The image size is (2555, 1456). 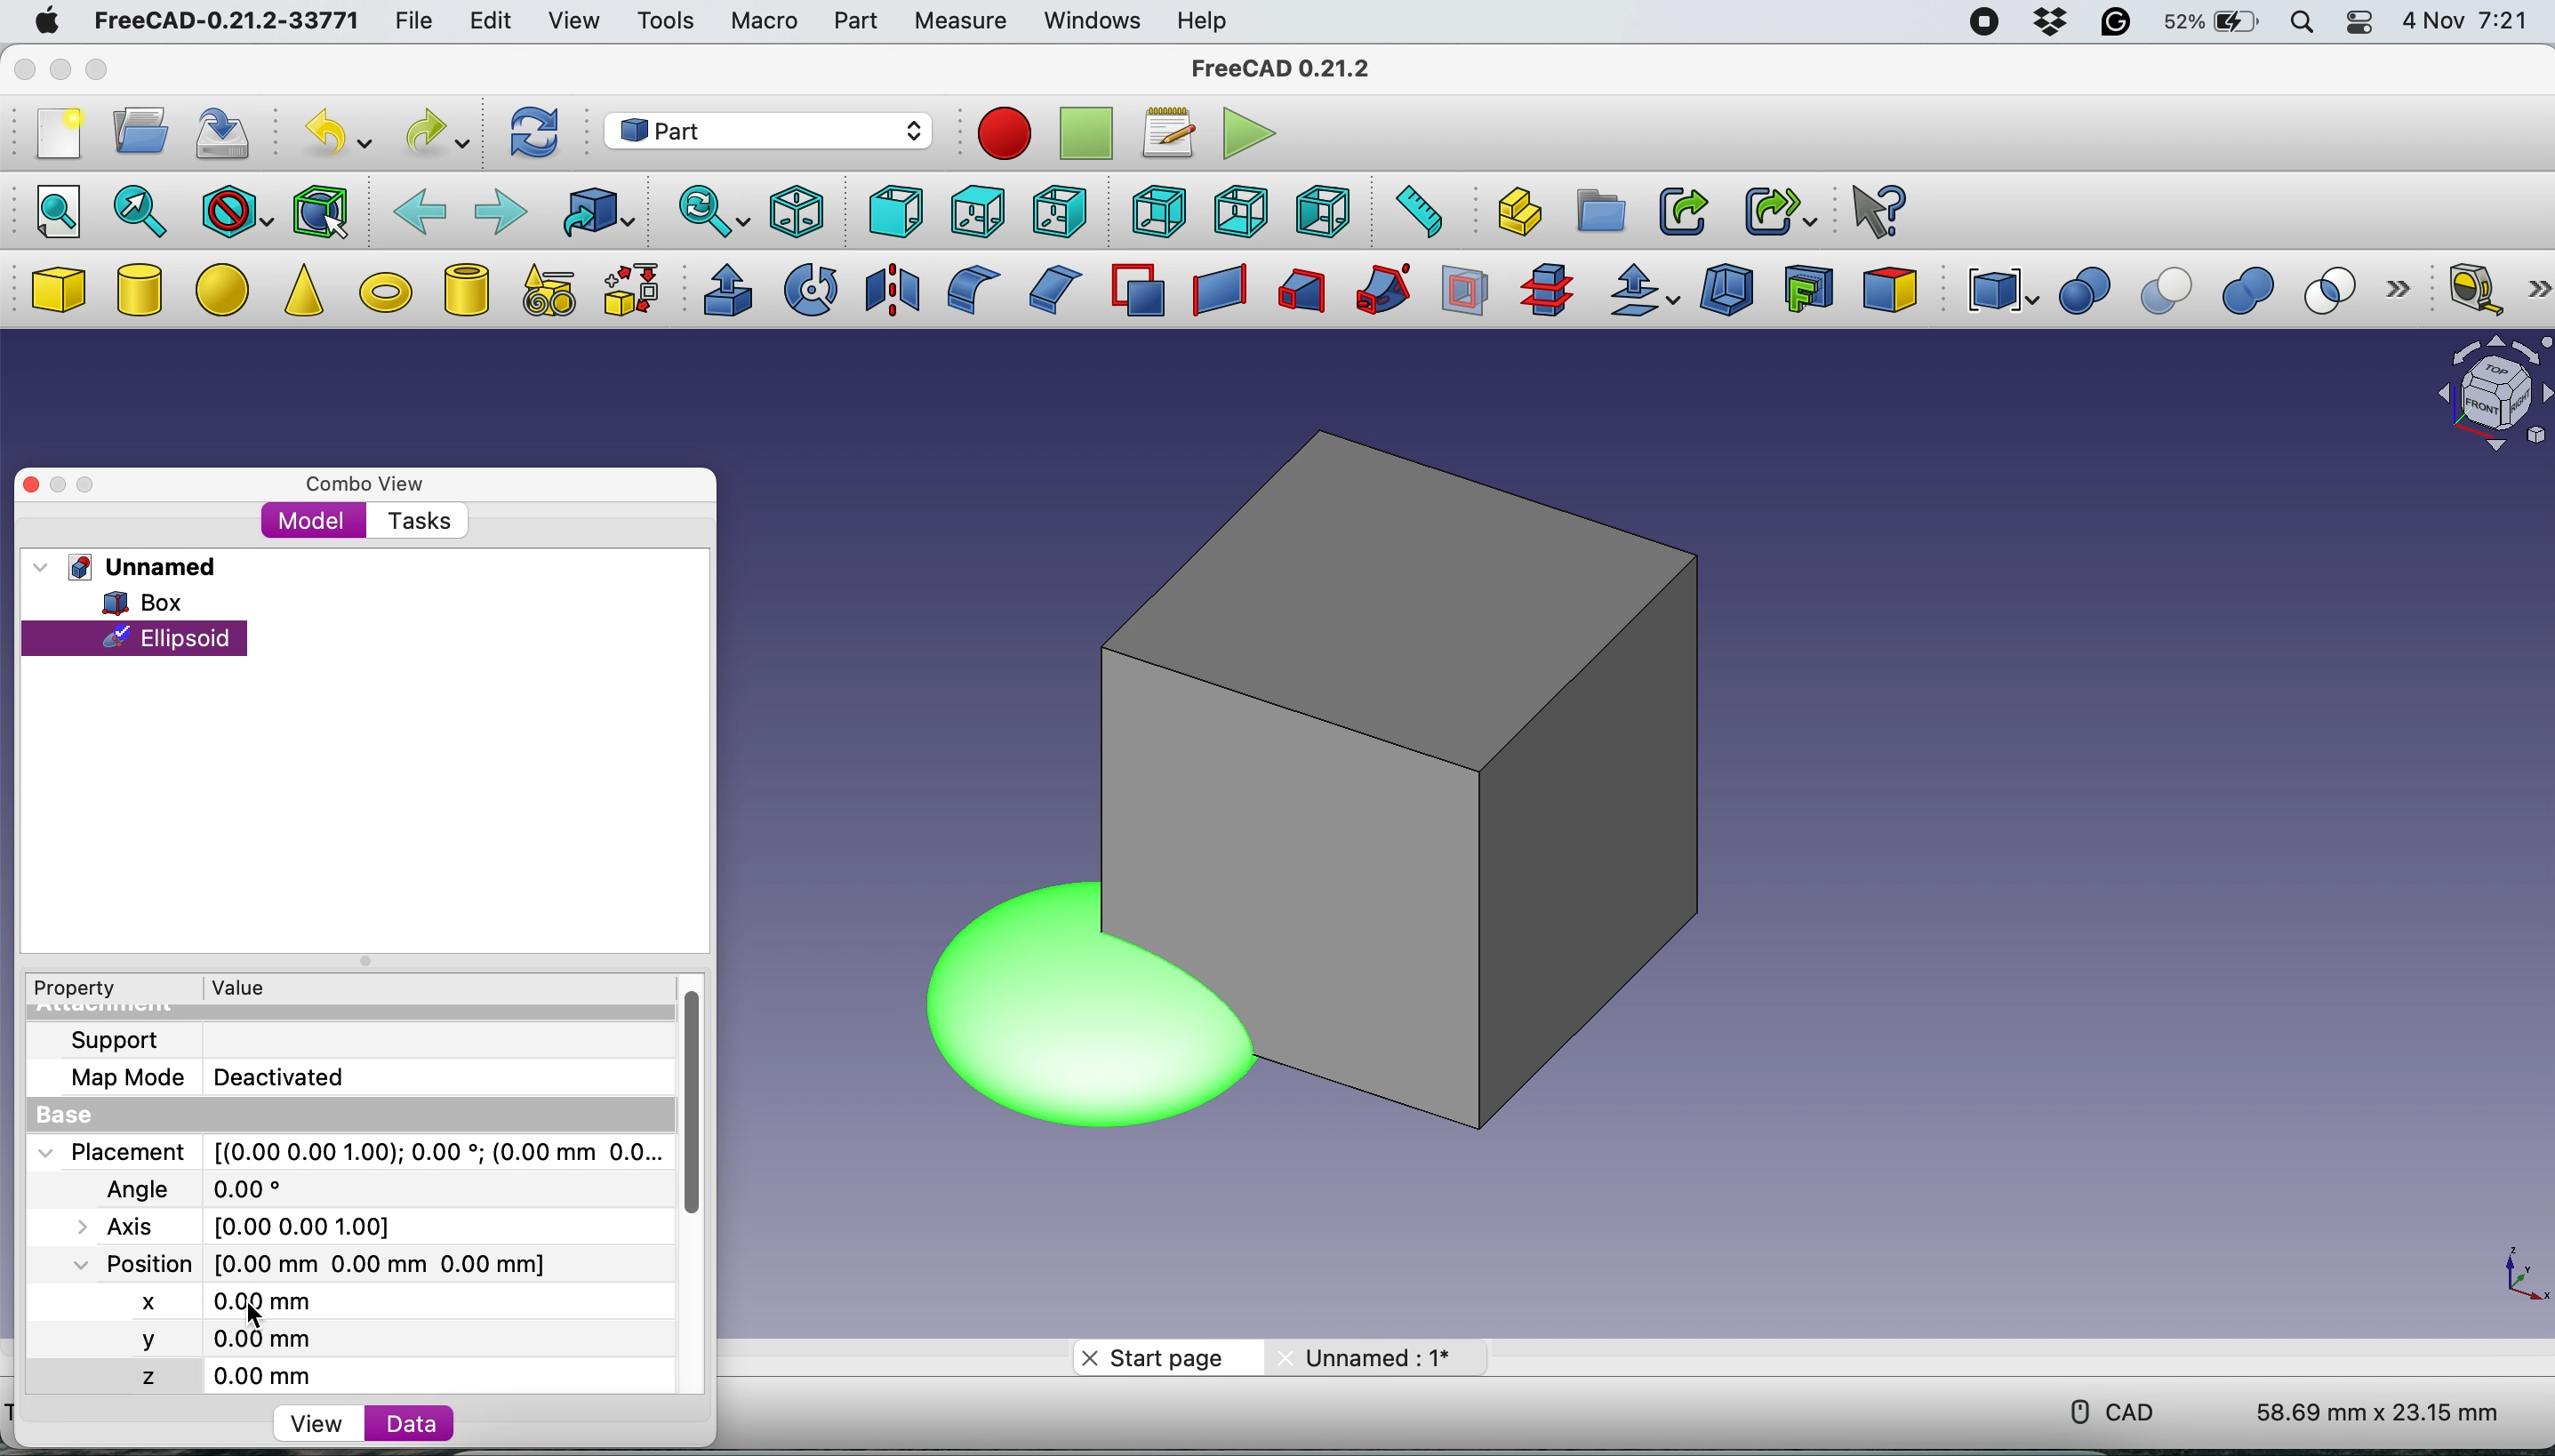 What do you see at coordinates (190, 1186) in the screenshot?
I see `Angle 0.00 degree` at bounding box center [190, 1186].